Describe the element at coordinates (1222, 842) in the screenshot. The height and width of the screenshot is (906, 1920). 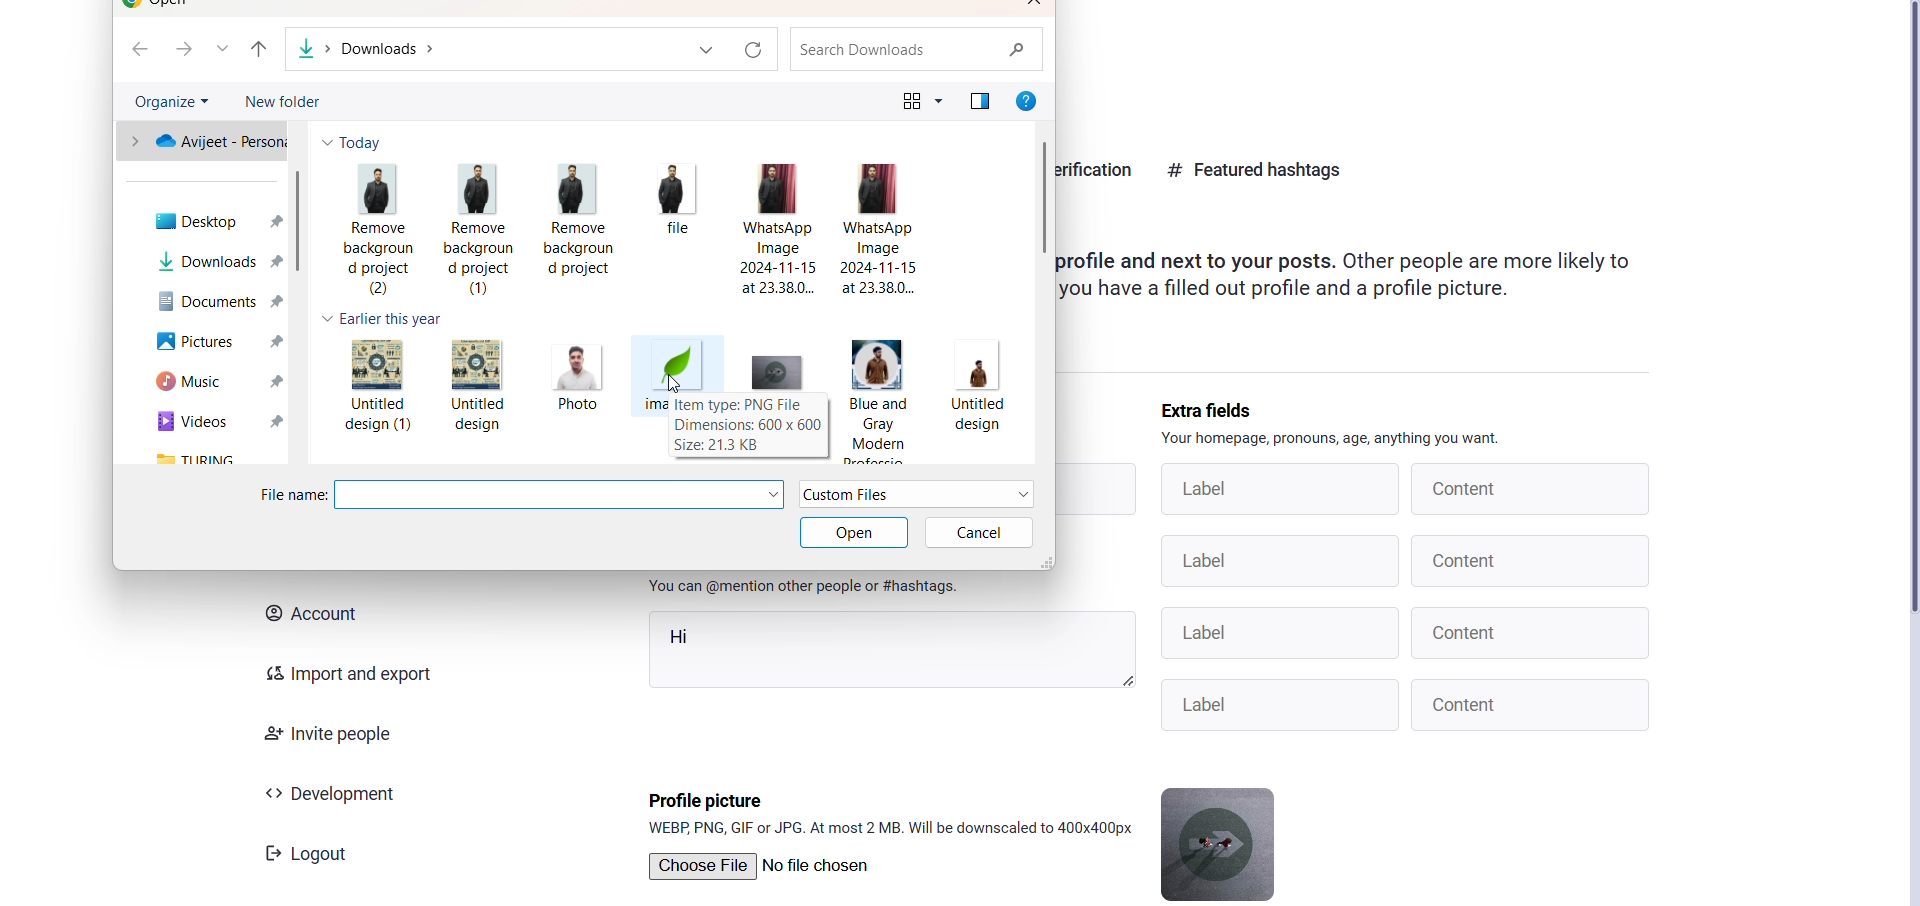
I see `current profile picture` at that location.